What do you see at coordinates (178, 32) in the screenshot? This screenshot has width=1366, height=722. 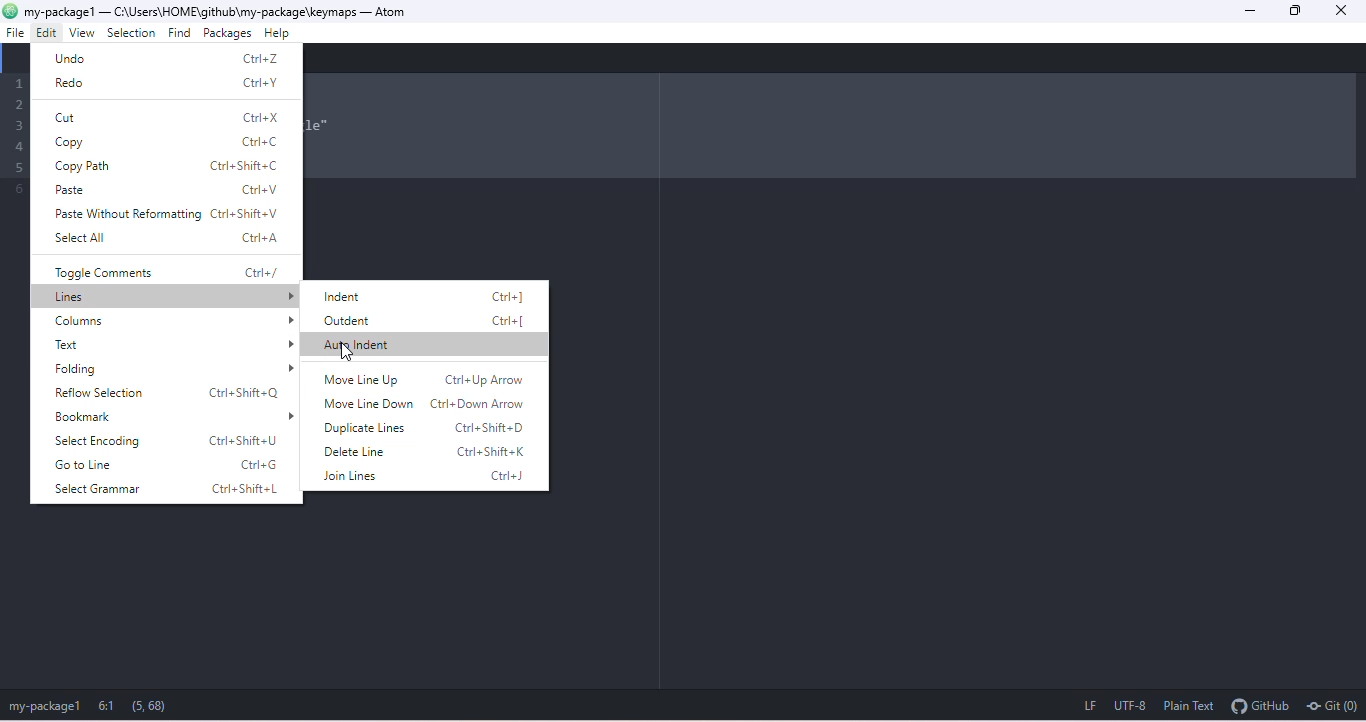 I see `find` at bounding box center [178, 32].